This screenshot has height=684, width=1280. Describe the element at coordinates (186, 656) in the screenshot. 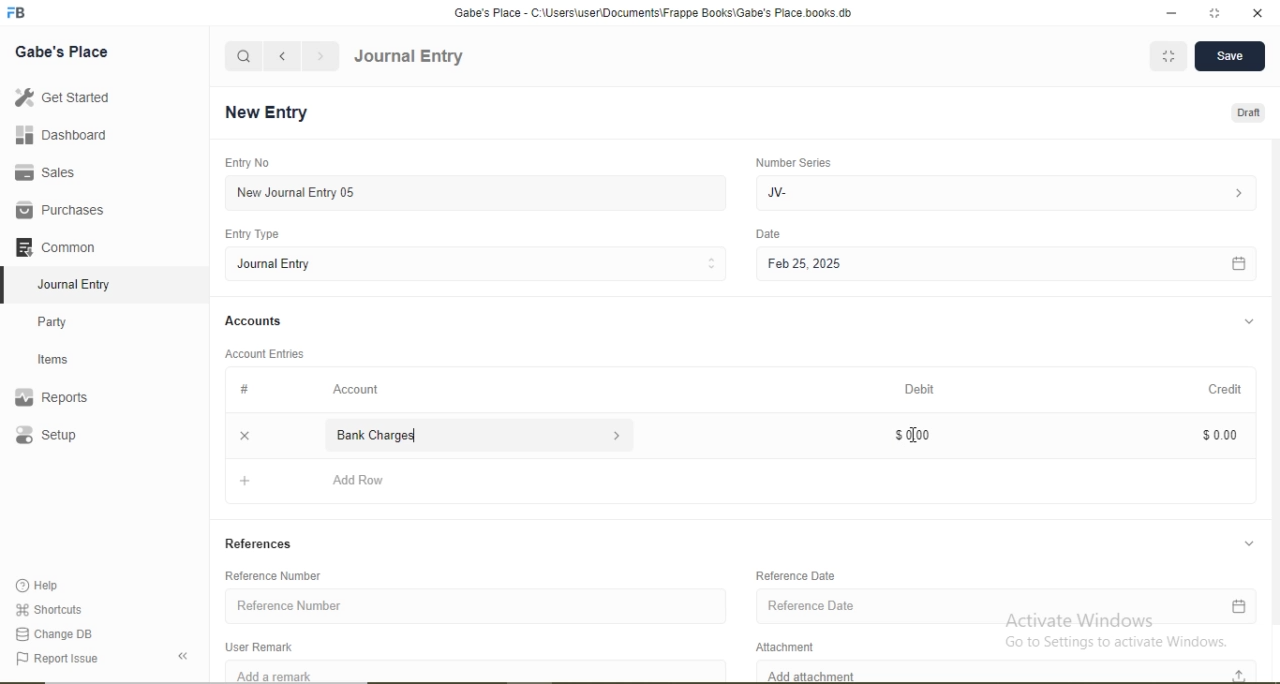

I see `collapse sidebar` at that location.